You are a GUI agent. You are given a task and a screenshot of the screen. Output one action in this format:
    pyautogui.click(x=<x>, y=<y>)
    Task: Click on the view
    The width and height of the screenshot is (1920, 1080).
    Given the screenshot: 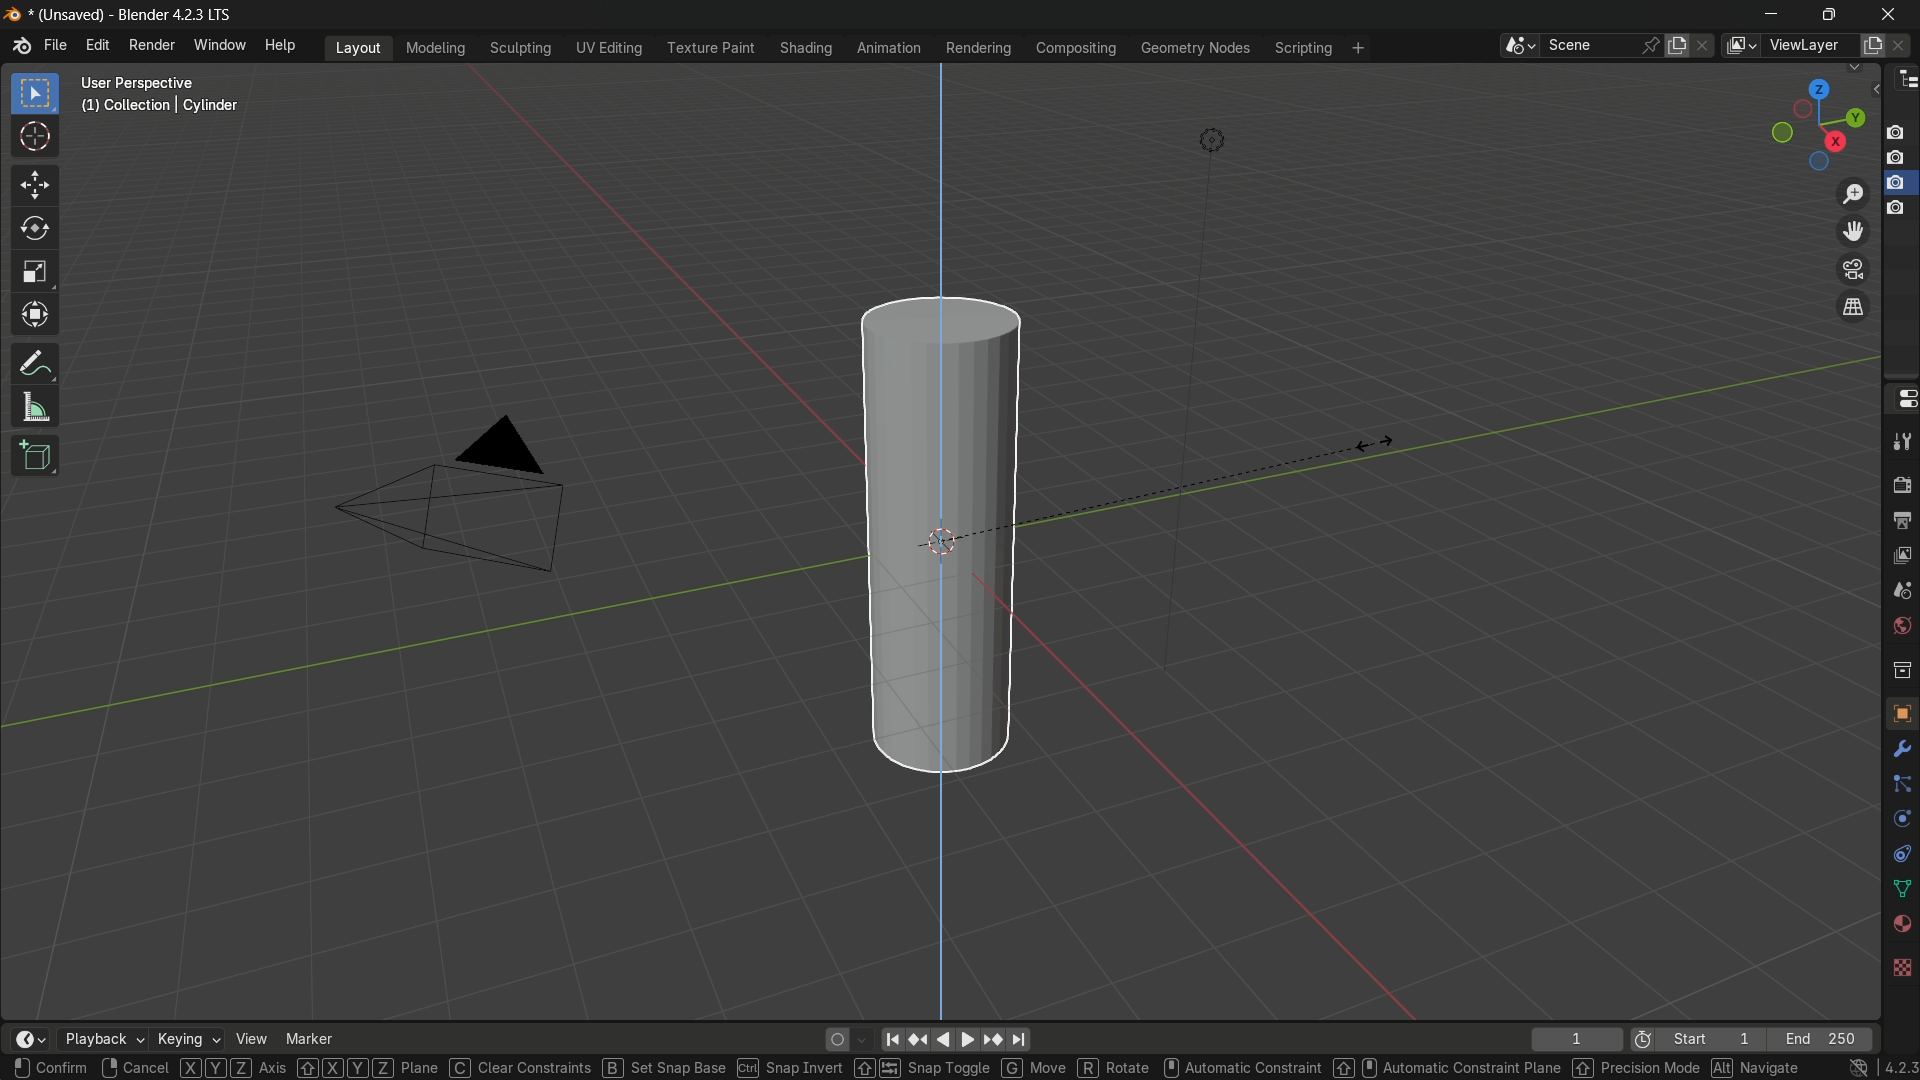 What is the action you would take?
    pyautogui.click(x=251, y=1039)
    